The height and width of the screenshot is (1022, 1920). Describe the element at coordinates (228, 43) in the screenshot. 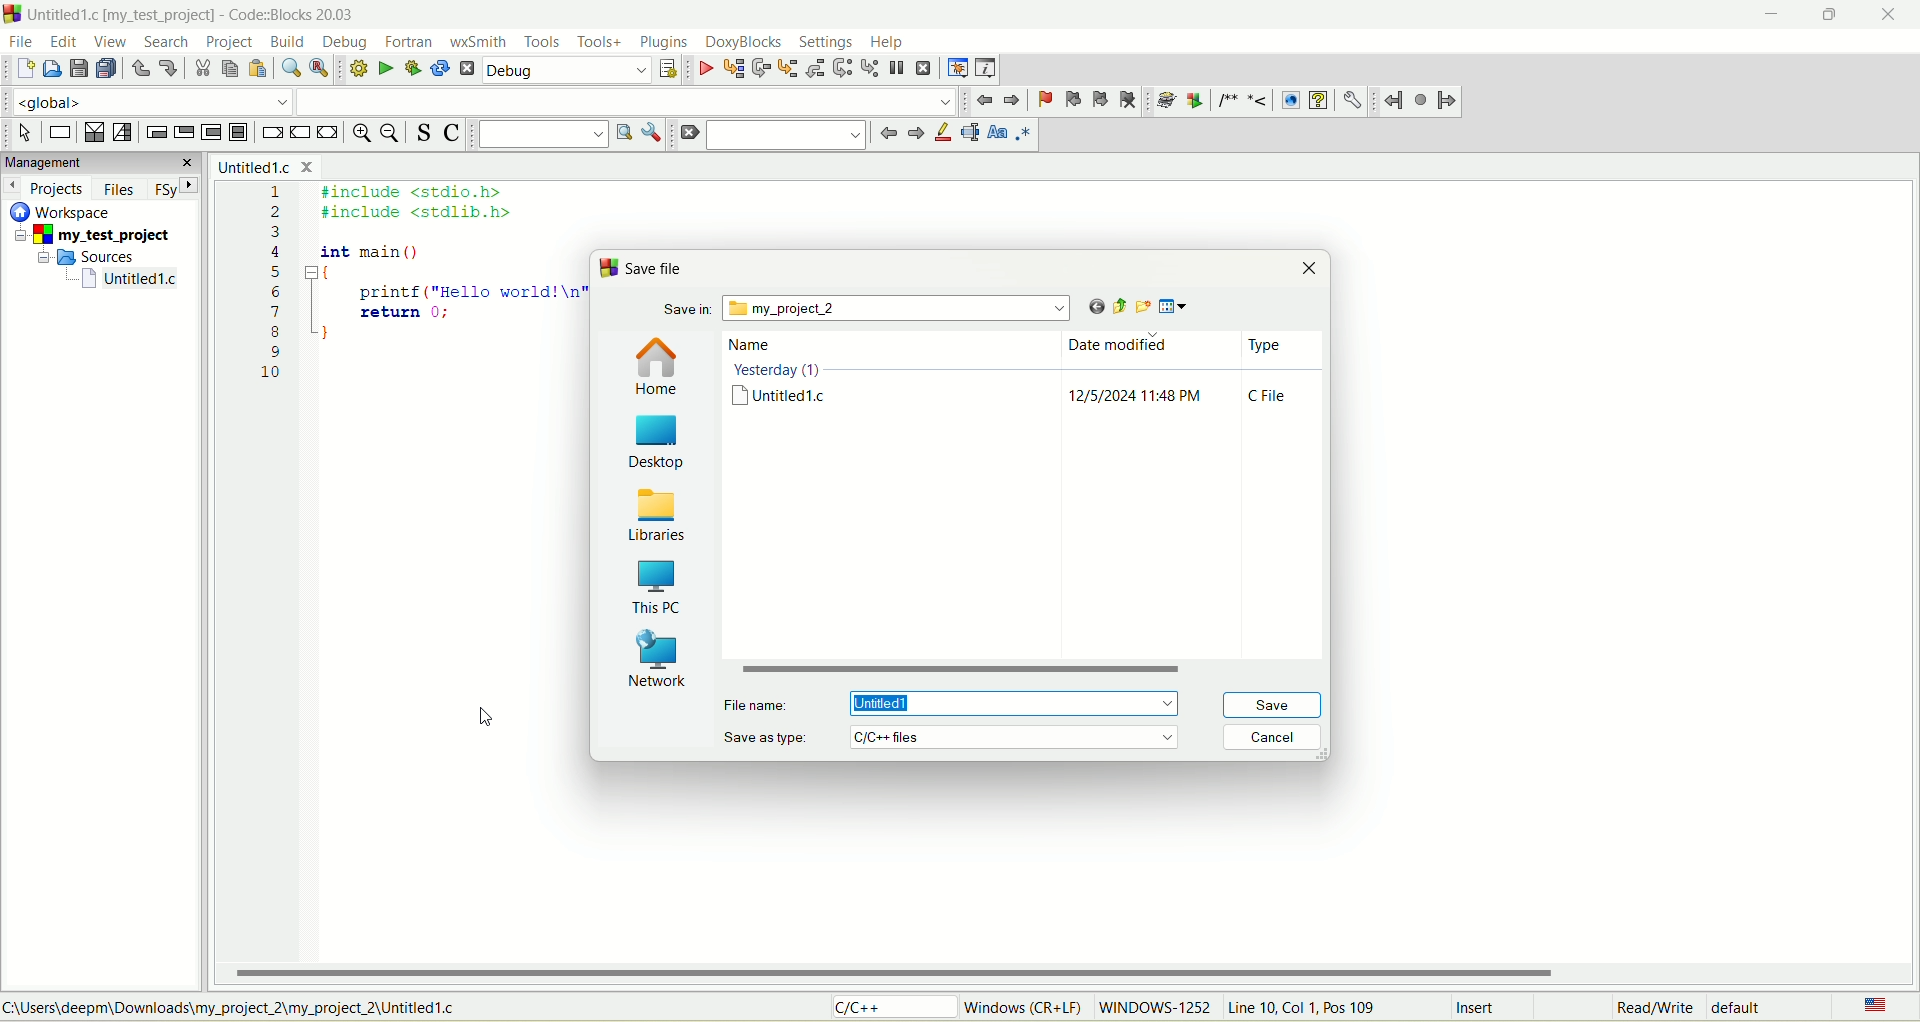

I see `project` at that location.